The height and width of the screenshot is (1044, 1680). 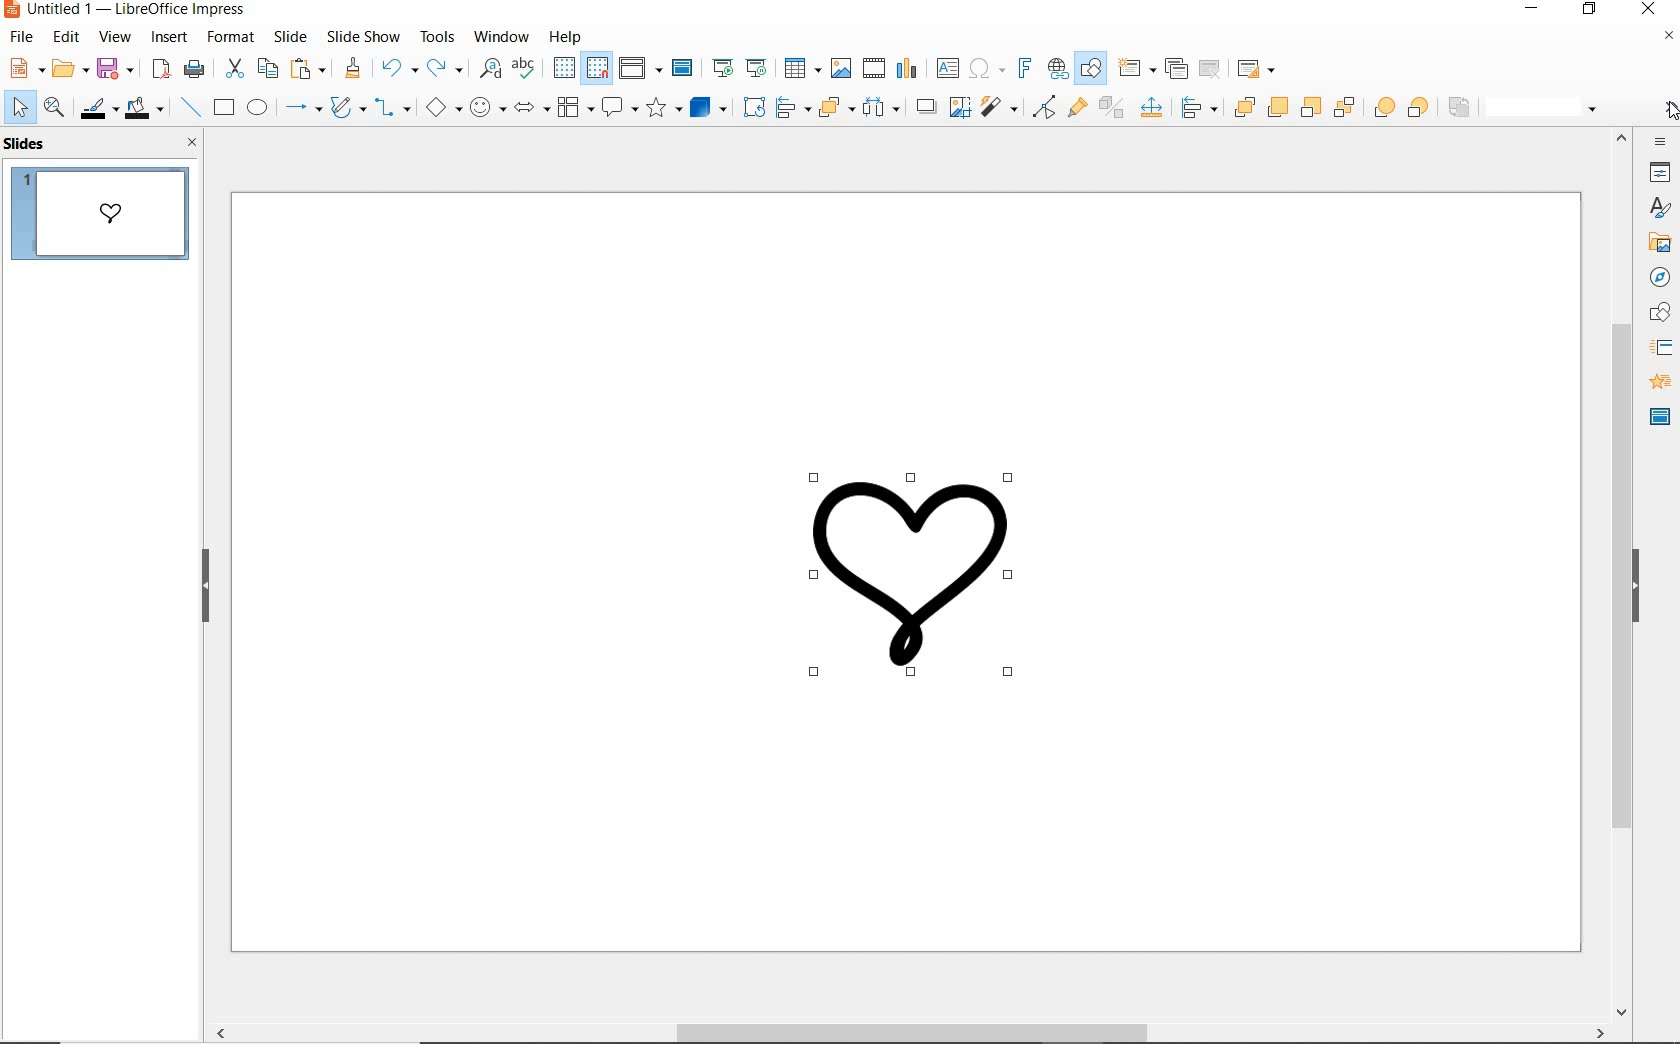 What do you see at coordinates (1670, 113) in the screenshot?
I see `Cursor` at bounding box center [1670, 113].